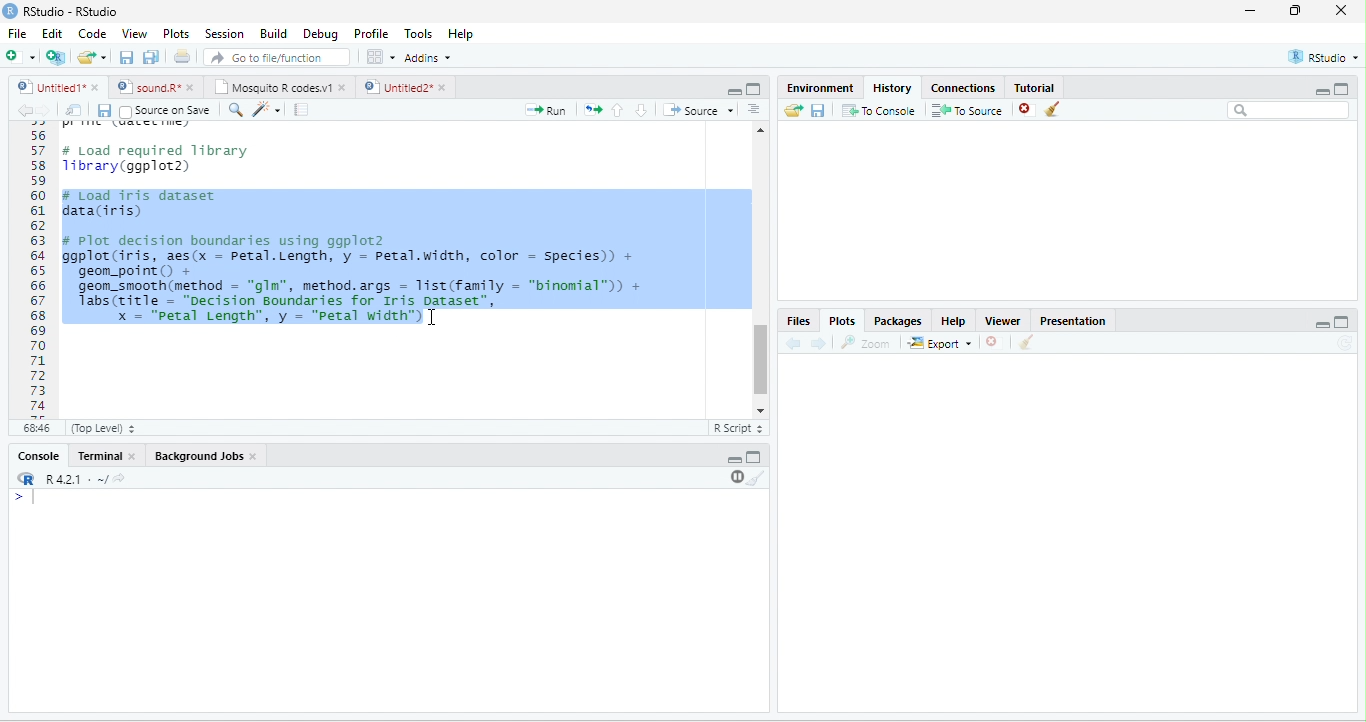 Image resolution: width=1366 pixels, height=722 pixels. Describe the element at coordinates (761, 360) in the screenshot. I see `scroll bar` at that location.